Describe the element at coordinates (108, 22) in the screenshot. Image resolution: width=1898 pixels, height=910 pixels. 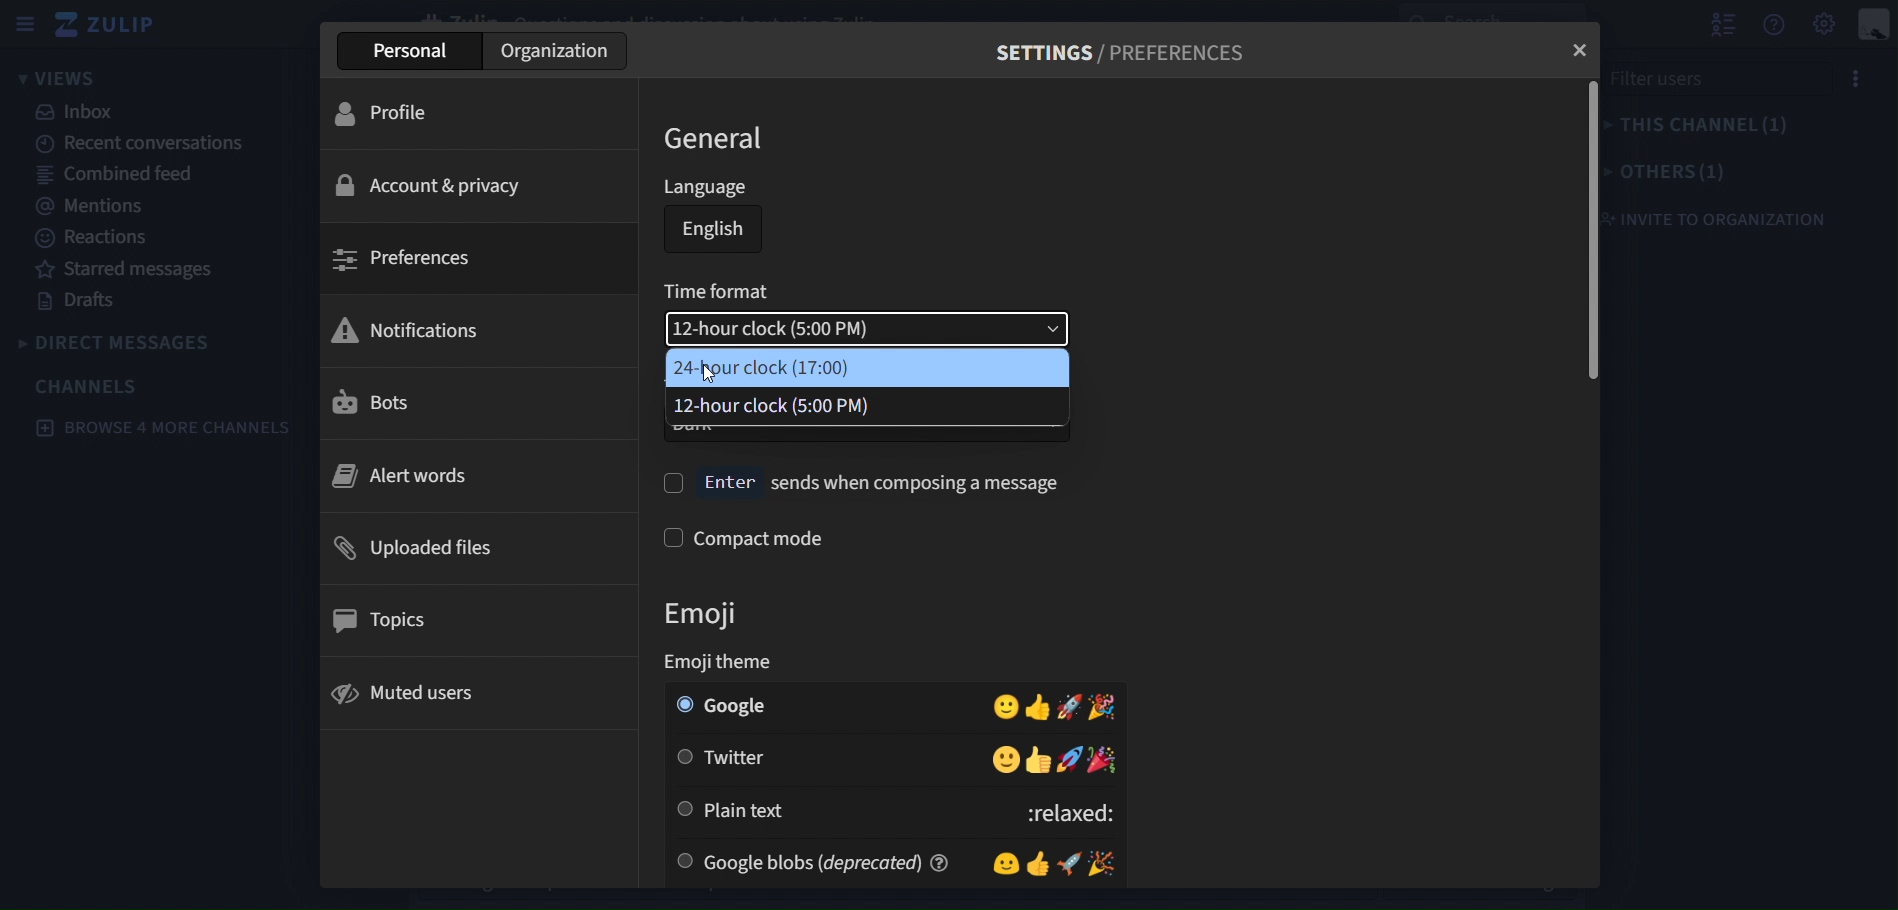
I see `zulip` at that location.